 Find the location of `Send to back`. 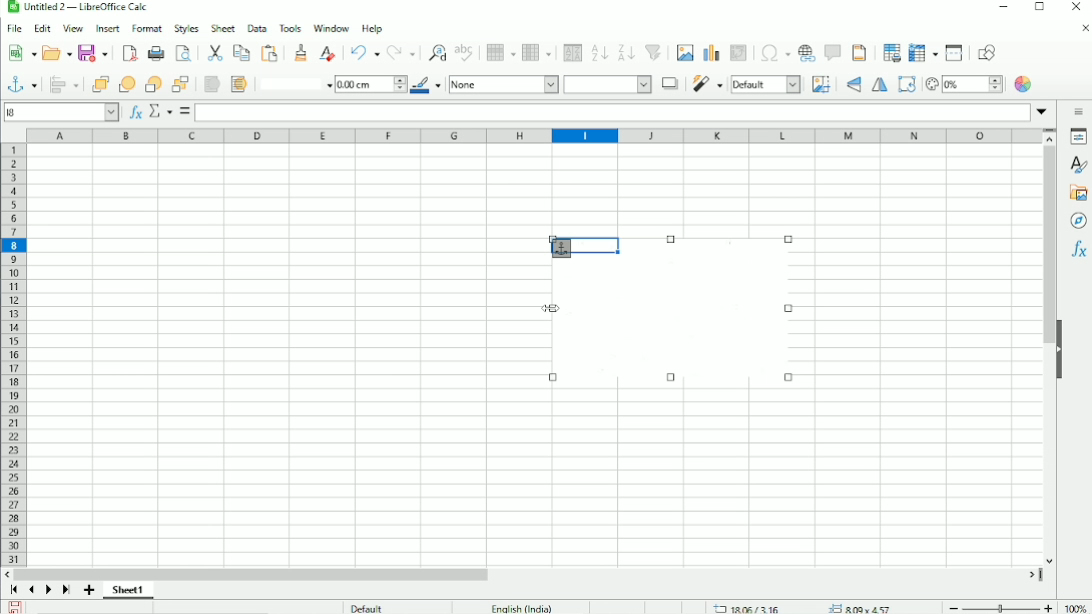

Send to back is located at coordinates (181, 83).